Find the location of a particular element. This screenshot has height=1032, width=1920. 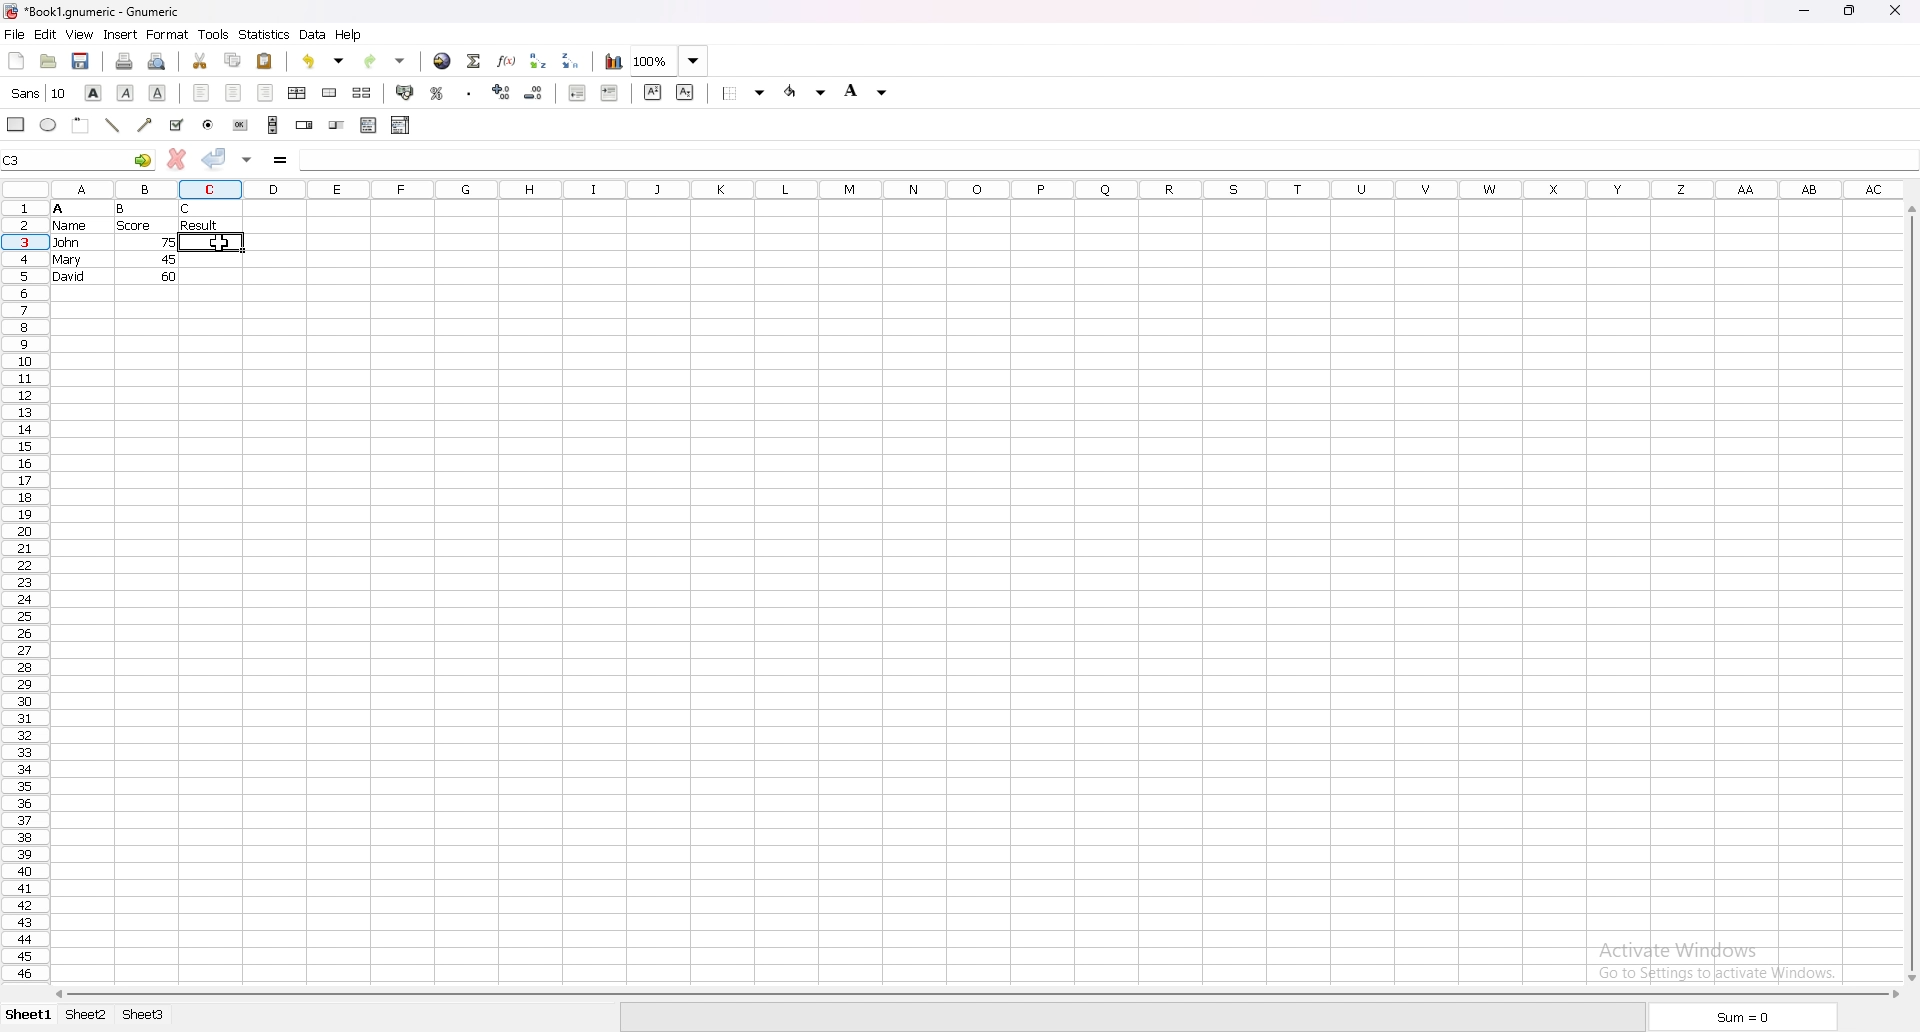

center horizontally is located at coordinates (297, 94).